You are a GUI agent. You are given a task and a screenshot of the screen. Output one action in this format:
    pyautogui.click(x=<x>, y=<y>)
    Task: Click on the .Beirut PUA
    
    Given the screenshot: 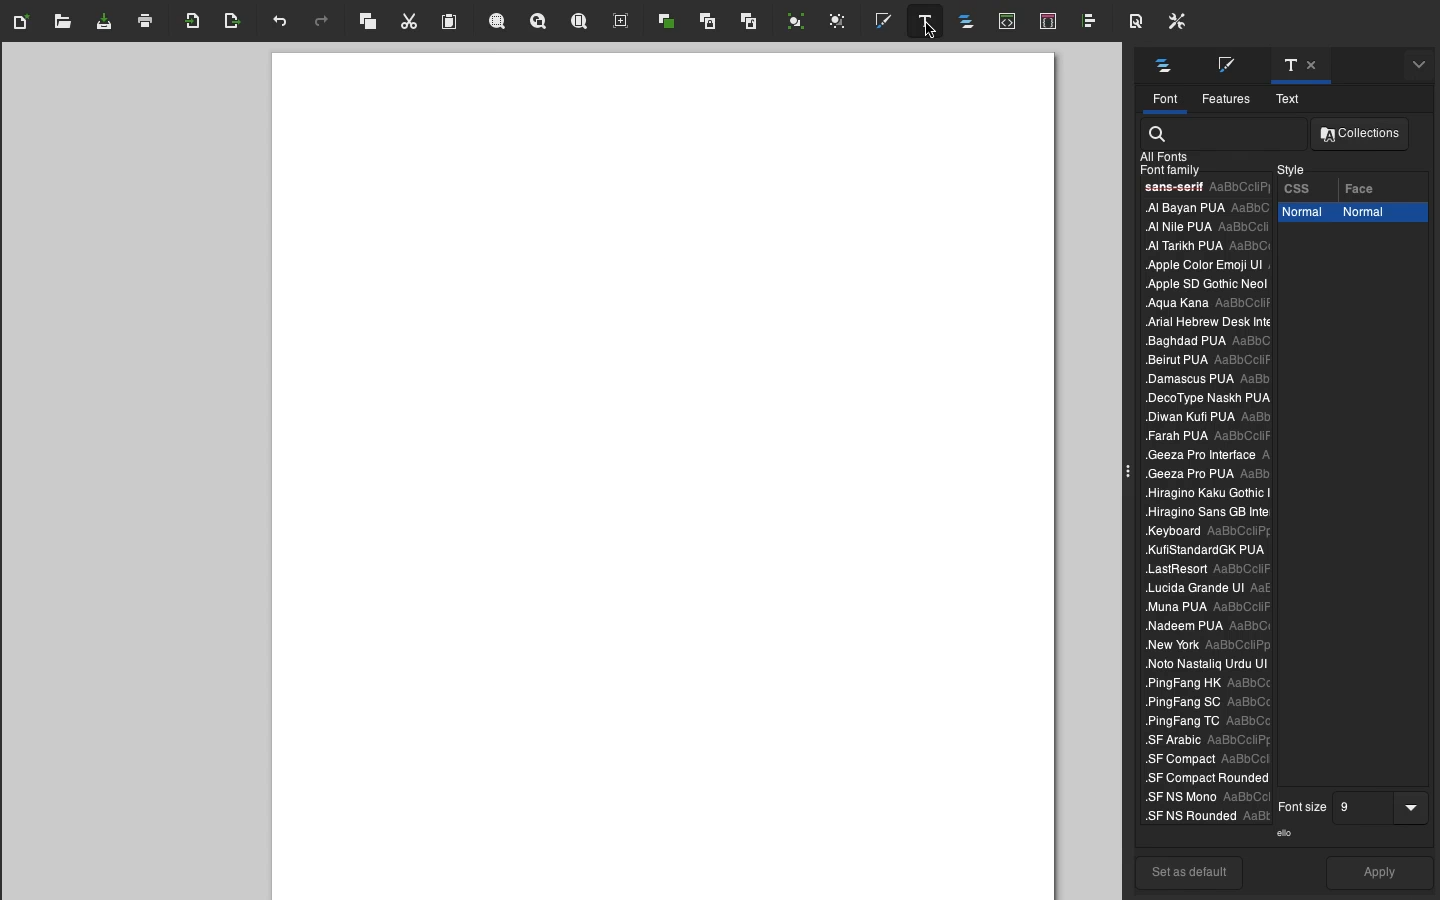 What is the action you would take?
    pyautogui.click(x=1209, y=361)
    